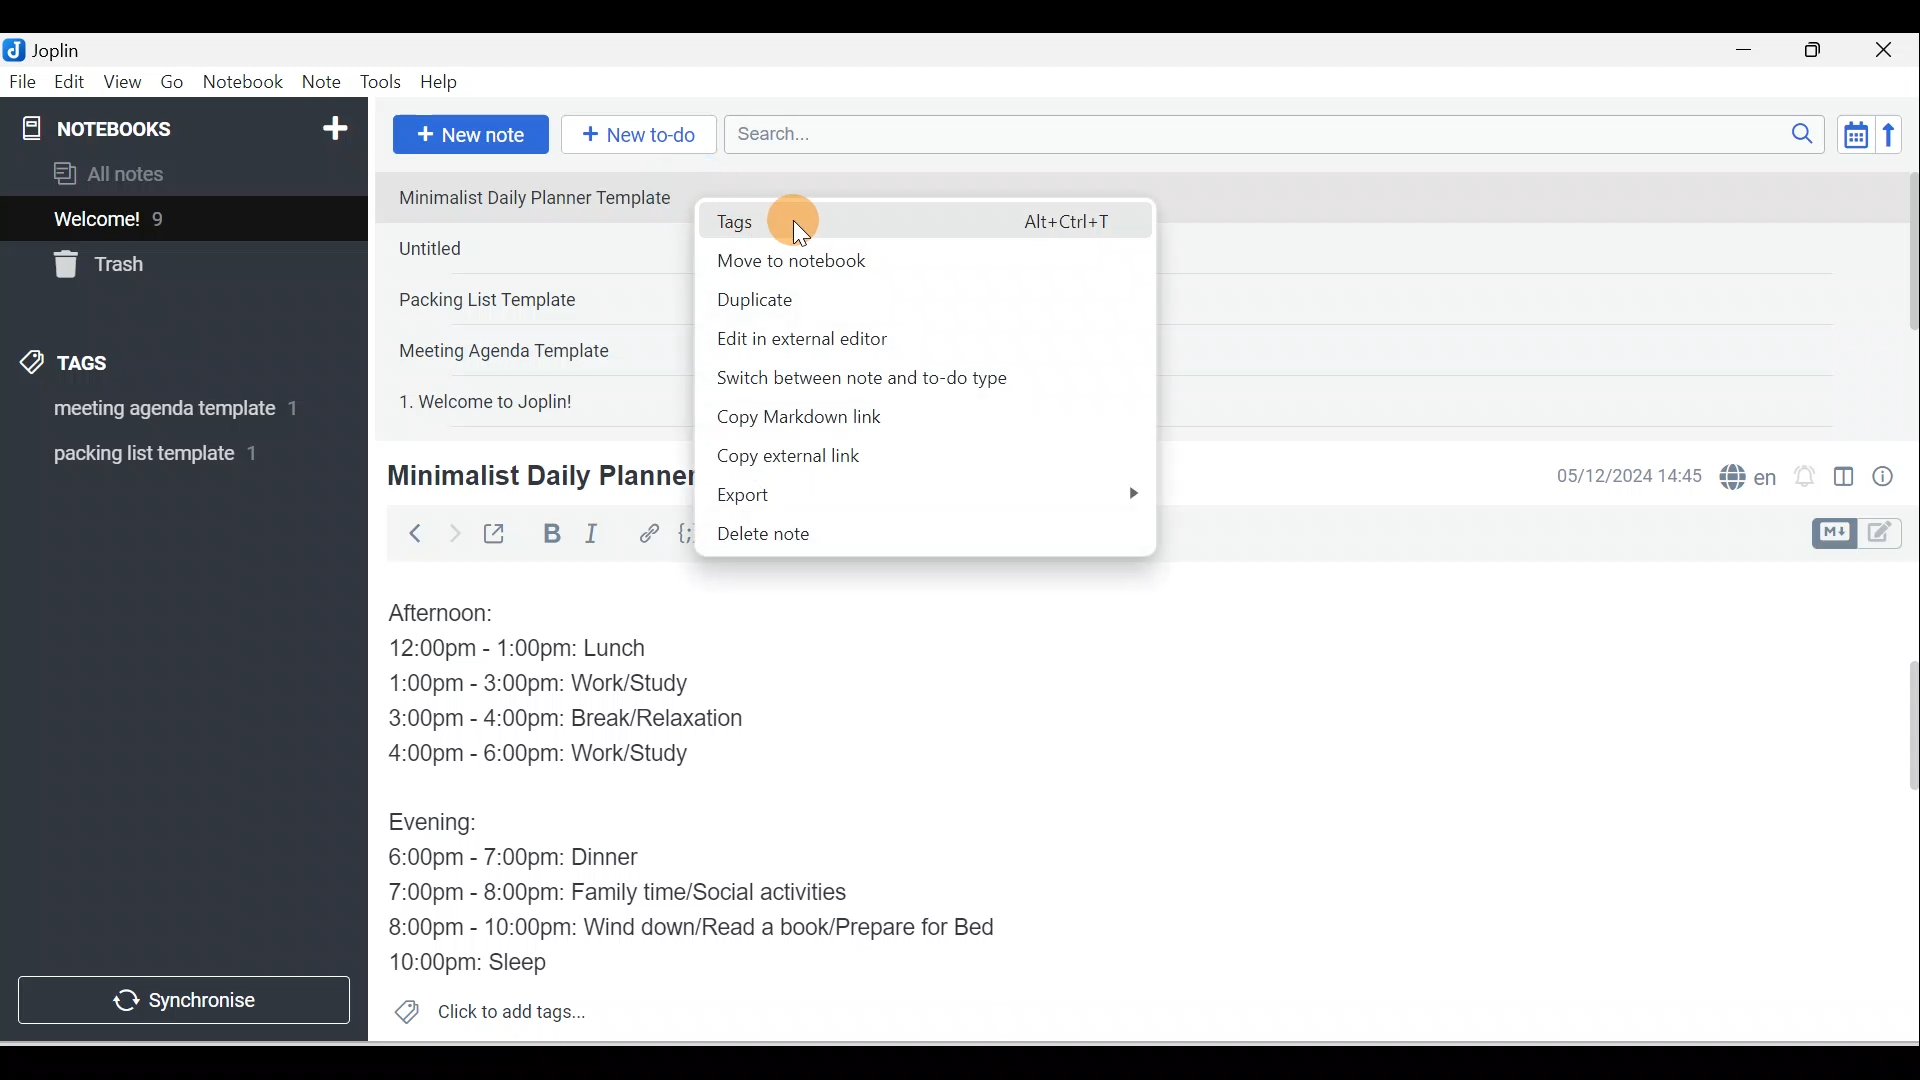 The width and height of the screenshot is (1920, 1080). What do you see at coordinates (908, 378) in the screenshot?
I see `Switch between note and to-do type` at bounding box center [908, 378].